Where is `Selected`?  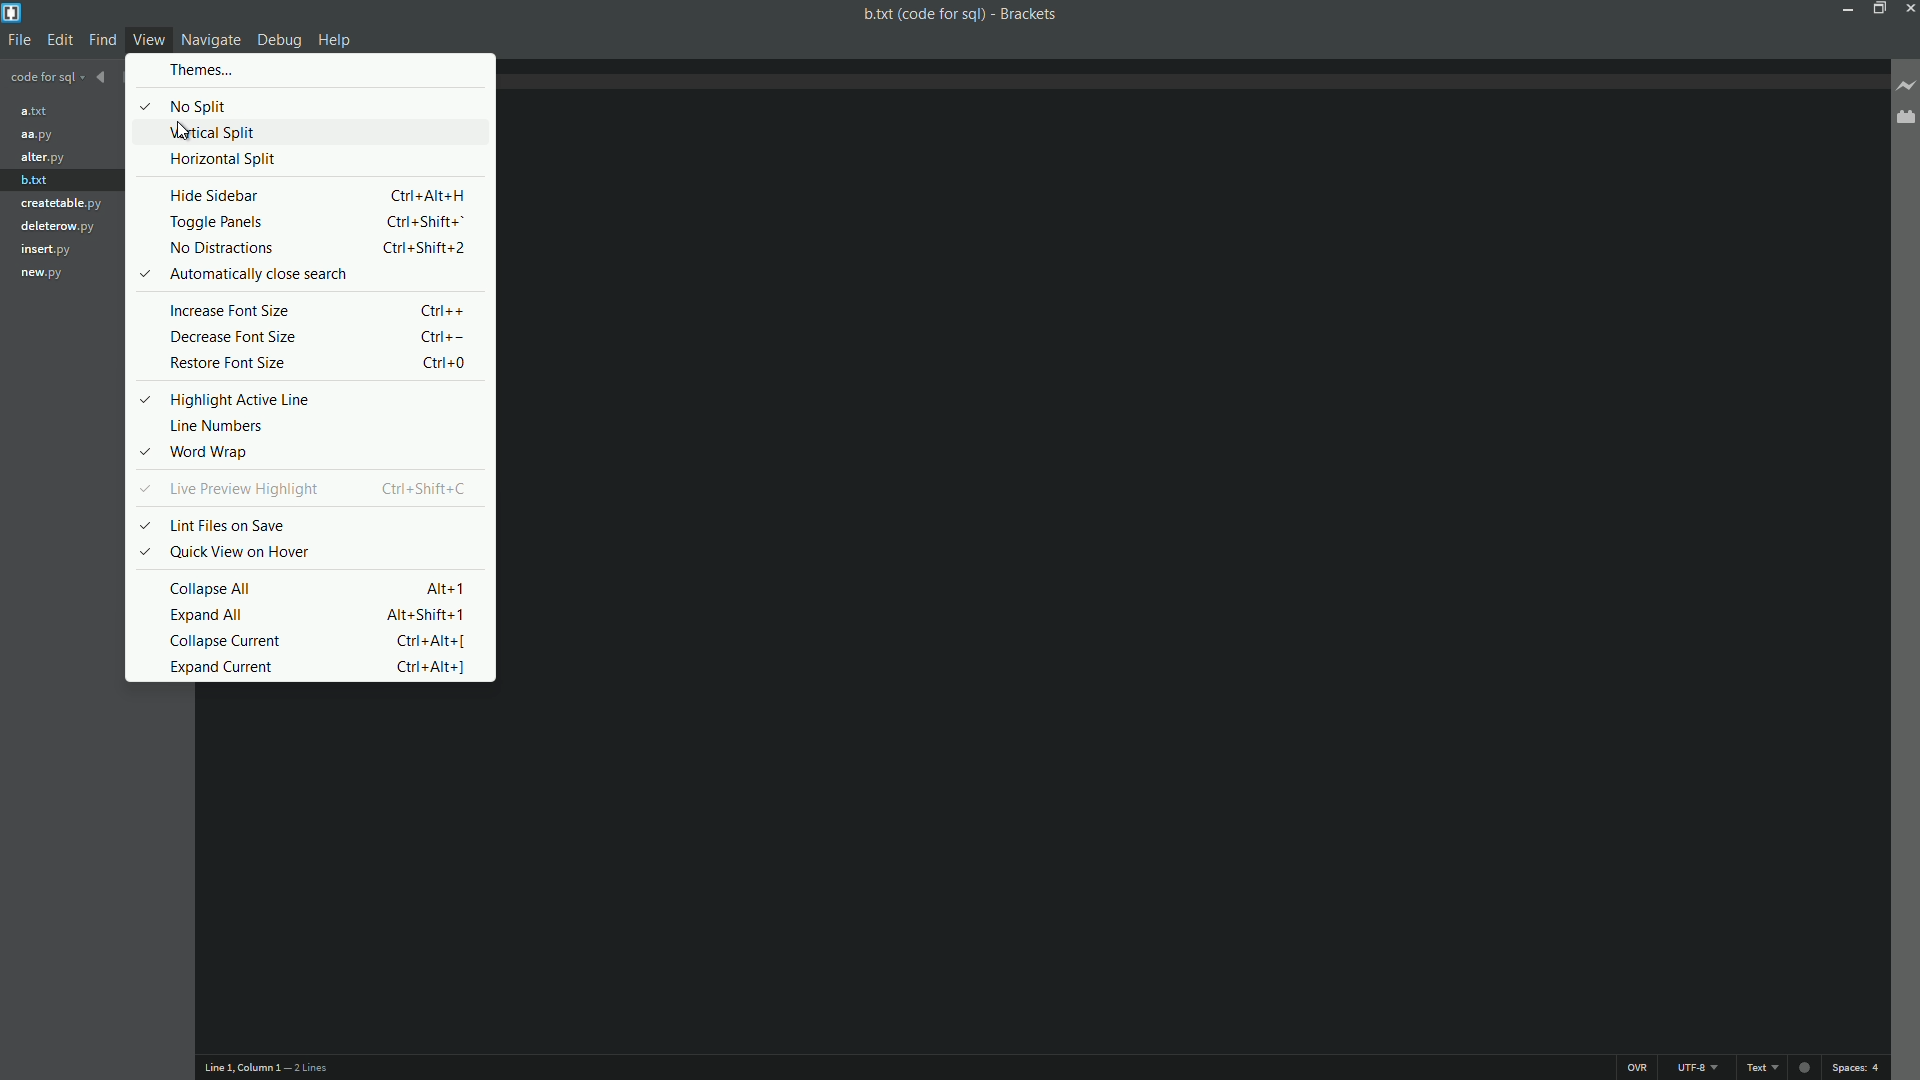
Selected is located at coordinates (147, 556).